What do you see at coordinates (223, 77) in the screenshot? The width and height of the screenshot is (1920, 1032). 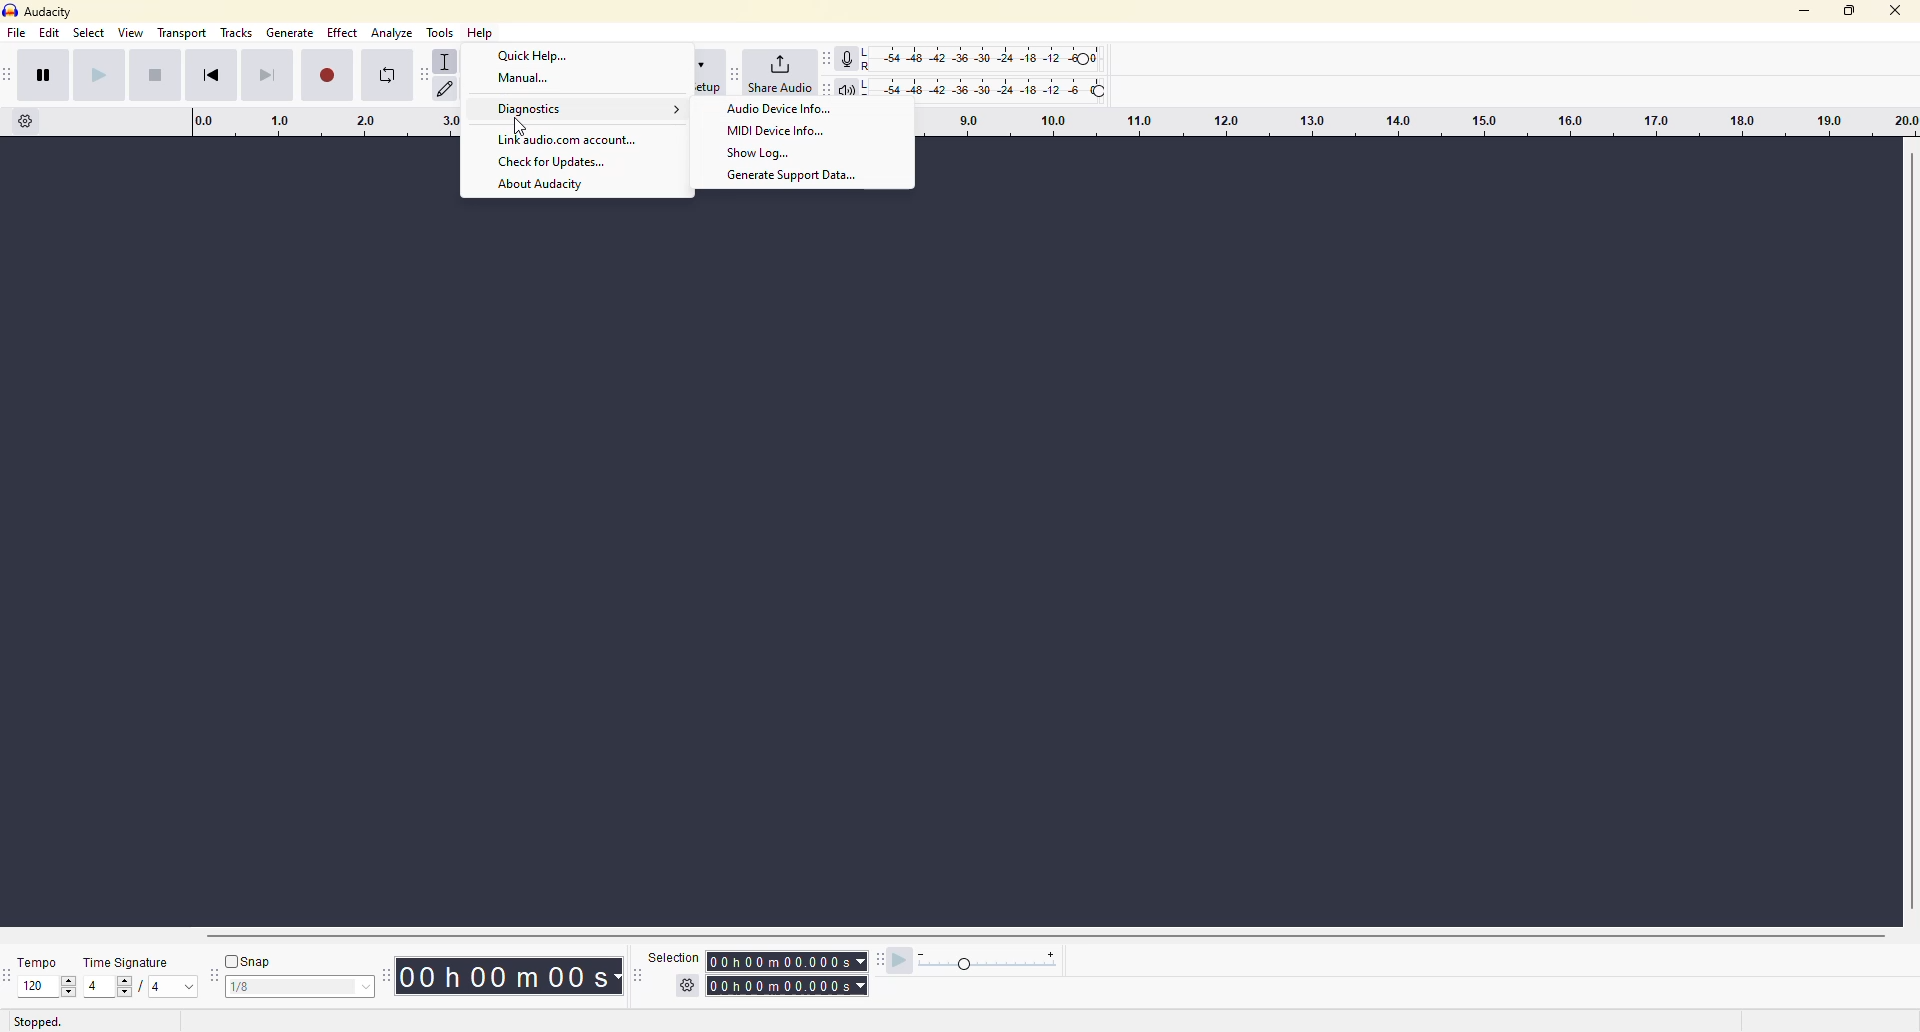 I see `skip to start` at bounding box center [223, 77].